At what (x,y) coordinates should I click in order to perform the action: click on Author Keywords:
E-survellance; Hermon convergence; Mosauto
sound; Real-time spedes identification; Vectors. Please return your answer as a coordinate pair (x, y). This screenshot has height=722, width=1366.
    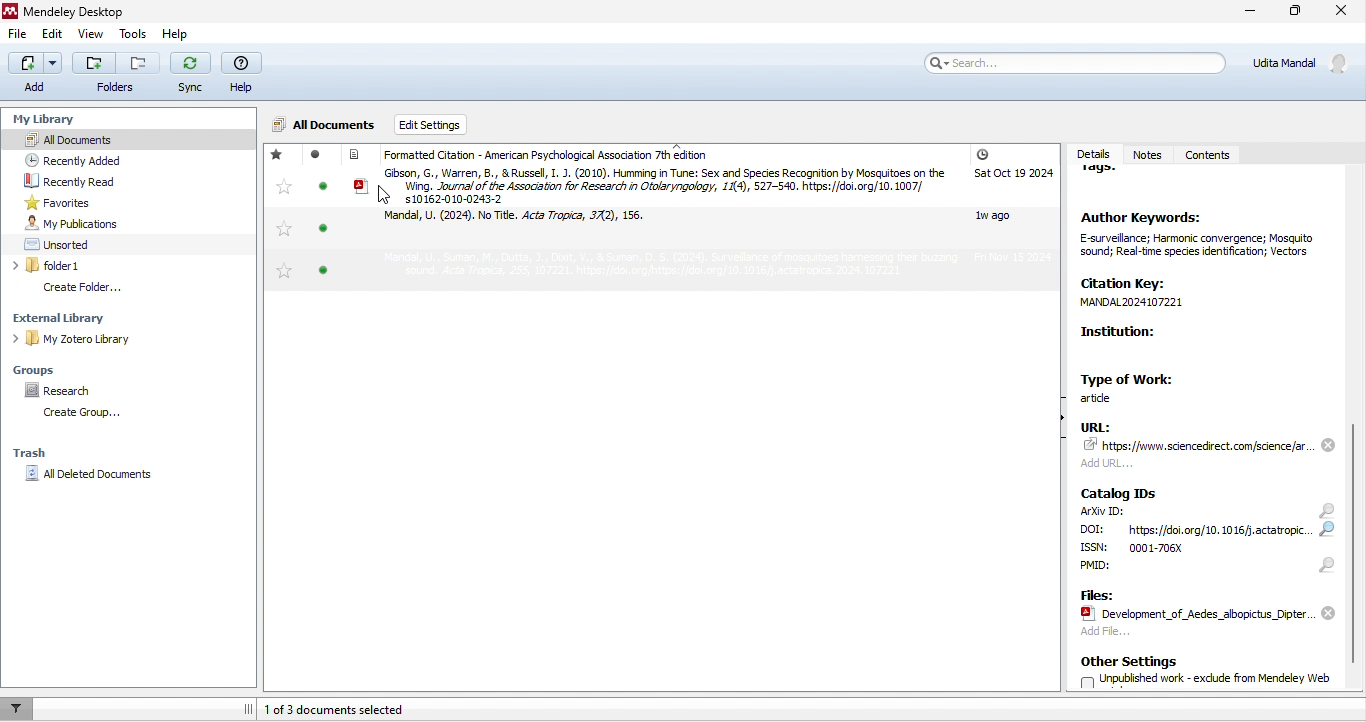
    Looking at the image, I should click on (1197, 237).